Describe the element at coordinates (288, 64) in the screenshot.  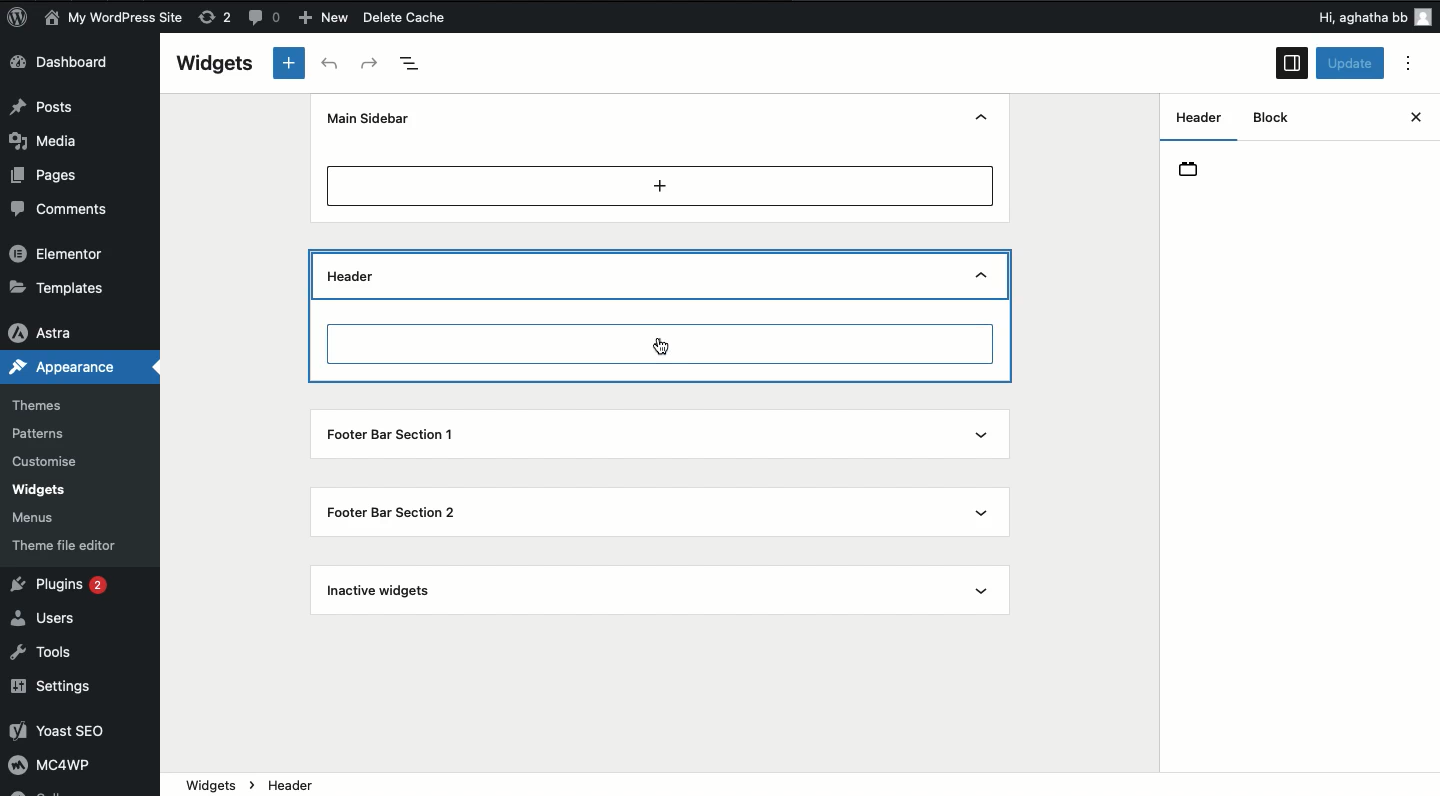
I see `Add new block` at that location.